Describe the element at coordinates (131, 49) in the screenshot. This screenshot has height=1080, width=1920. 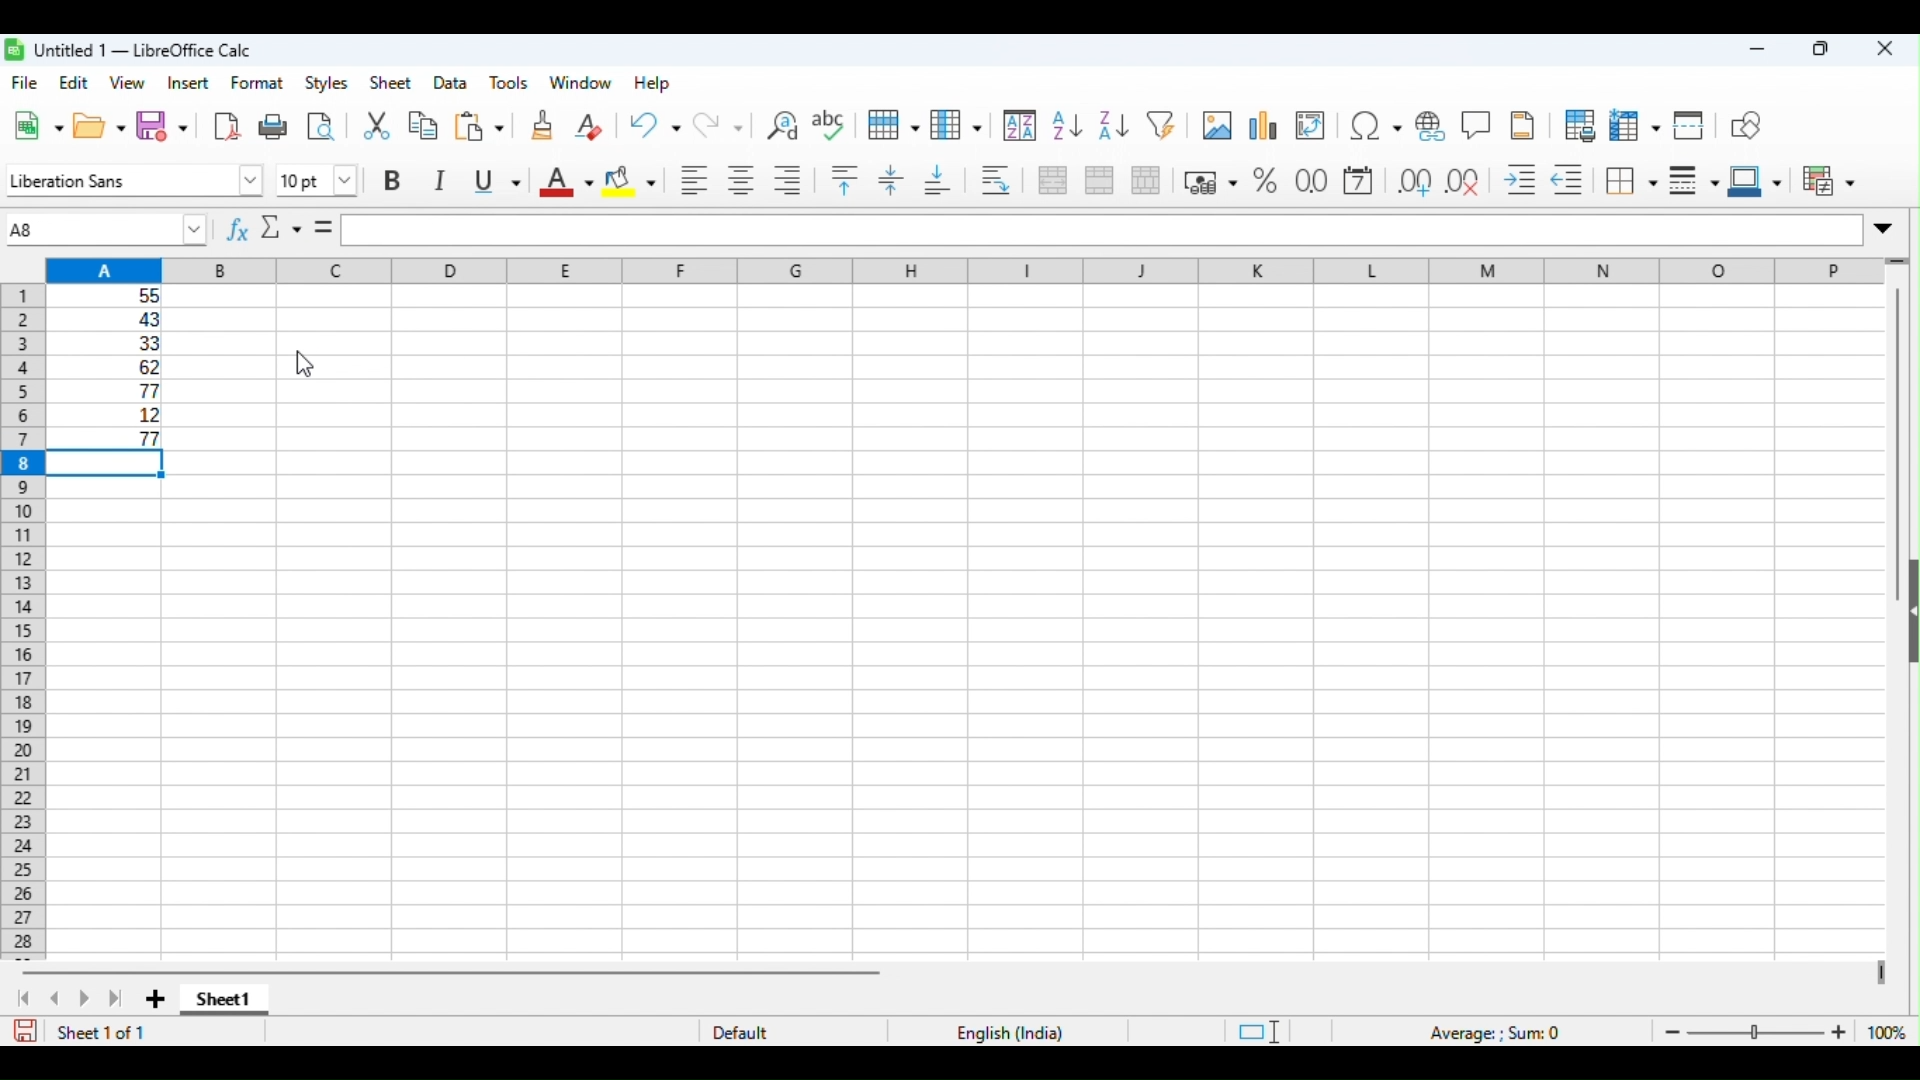
I see `title` at that location.